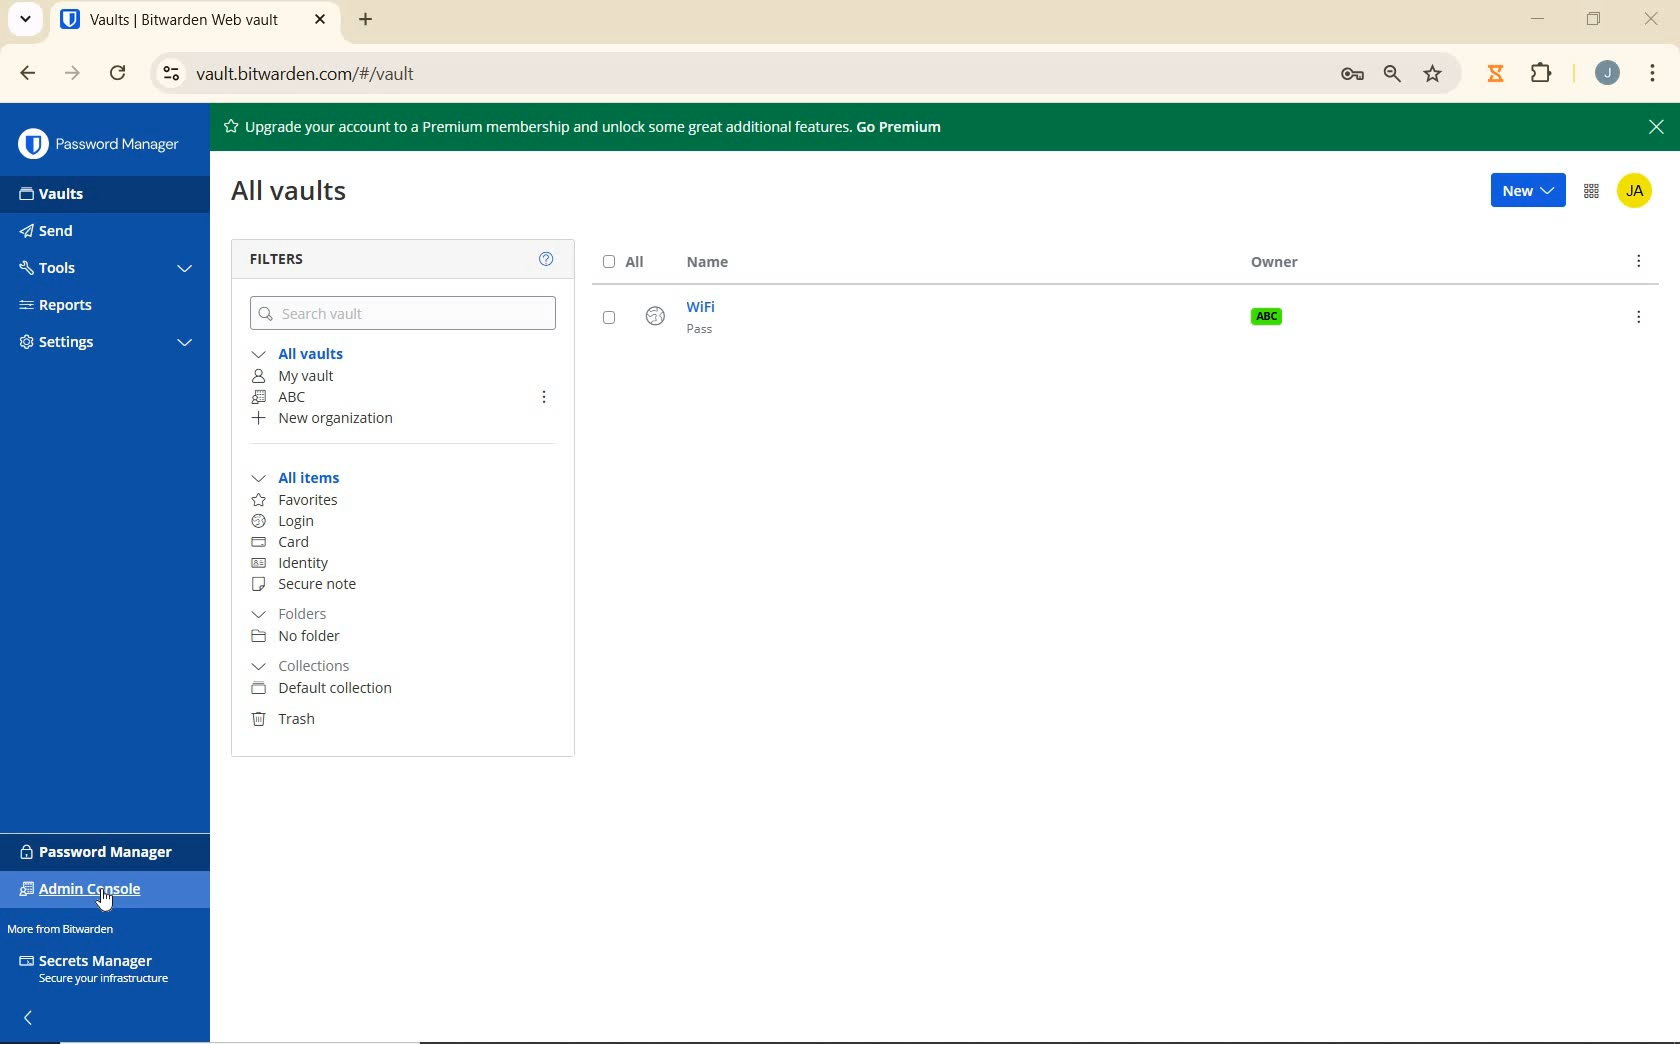  I want to click on NO FOLDER, so click(306, 638).